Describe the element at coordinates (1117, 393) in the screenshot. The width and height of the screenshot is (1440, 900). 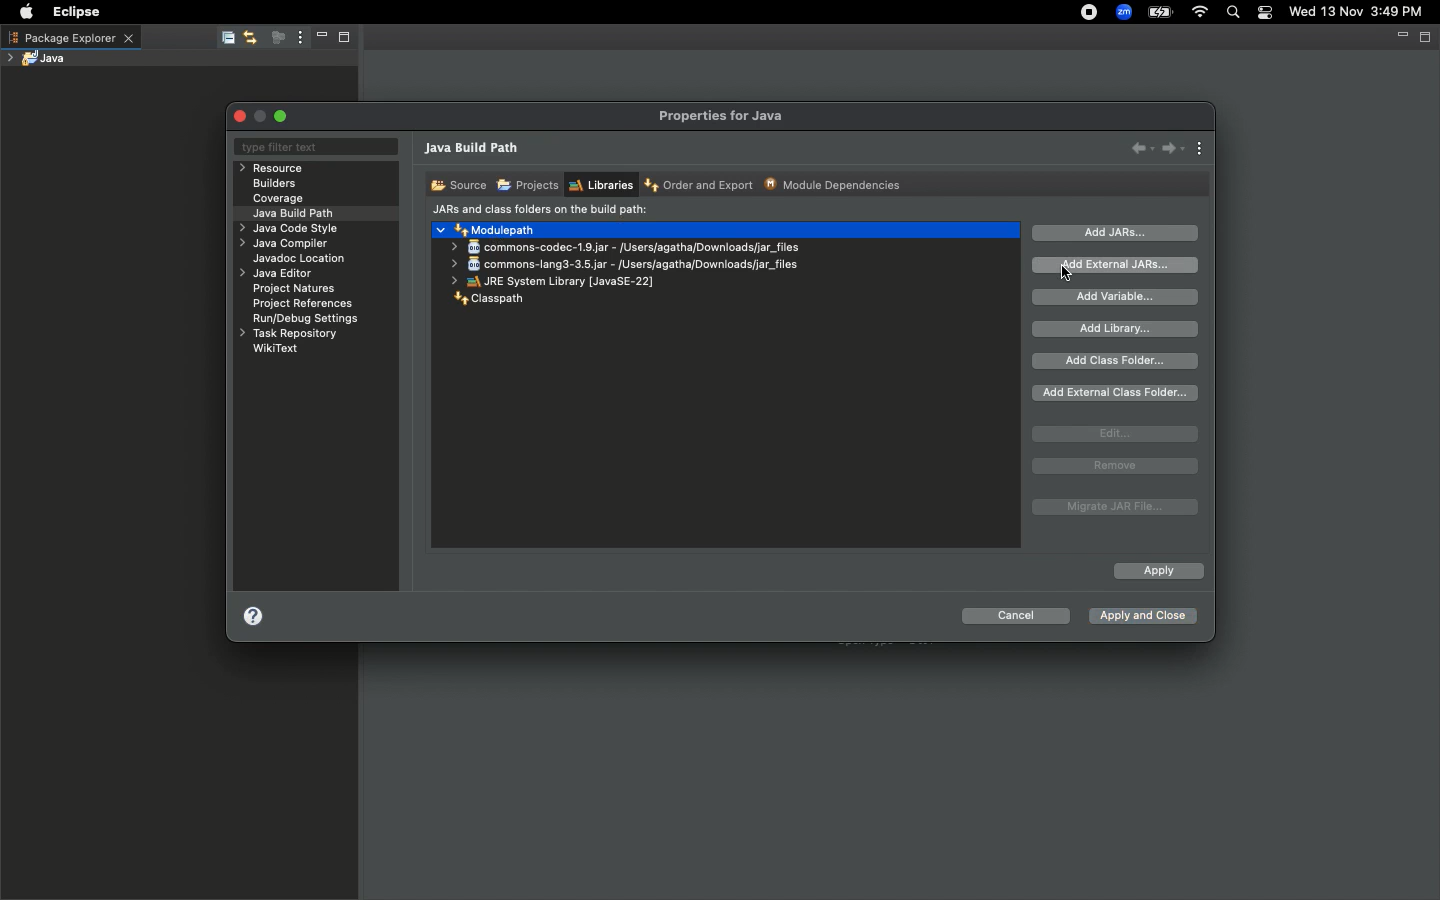
I see `Add external class folder` at that location.